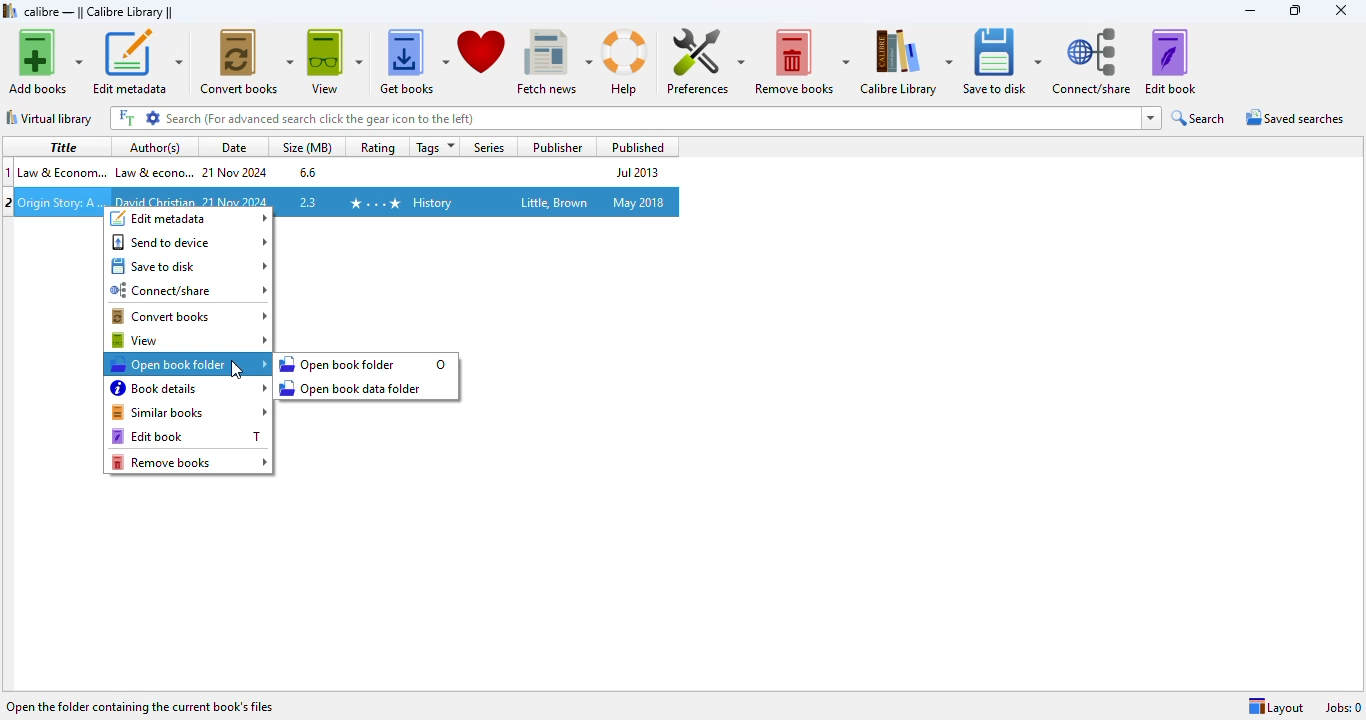 Image resolution: width=1366 pixels, height=720 pixels. Describe the element at coordinates (555, 202) in the screenshot. I see `little, brown` at that location.